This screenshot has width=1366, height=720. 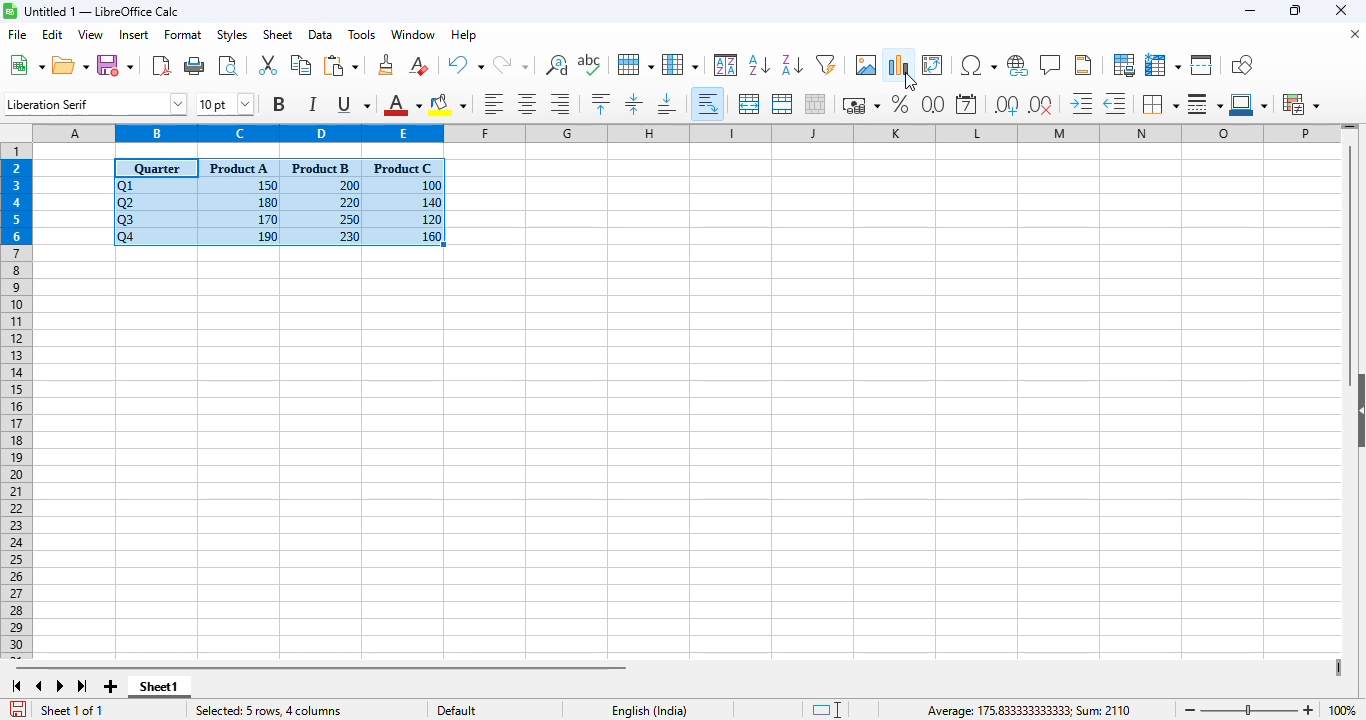 What do you see at coordinates (456, 710) in the screenshot?
I see `default` at bounding box center [456, 710].